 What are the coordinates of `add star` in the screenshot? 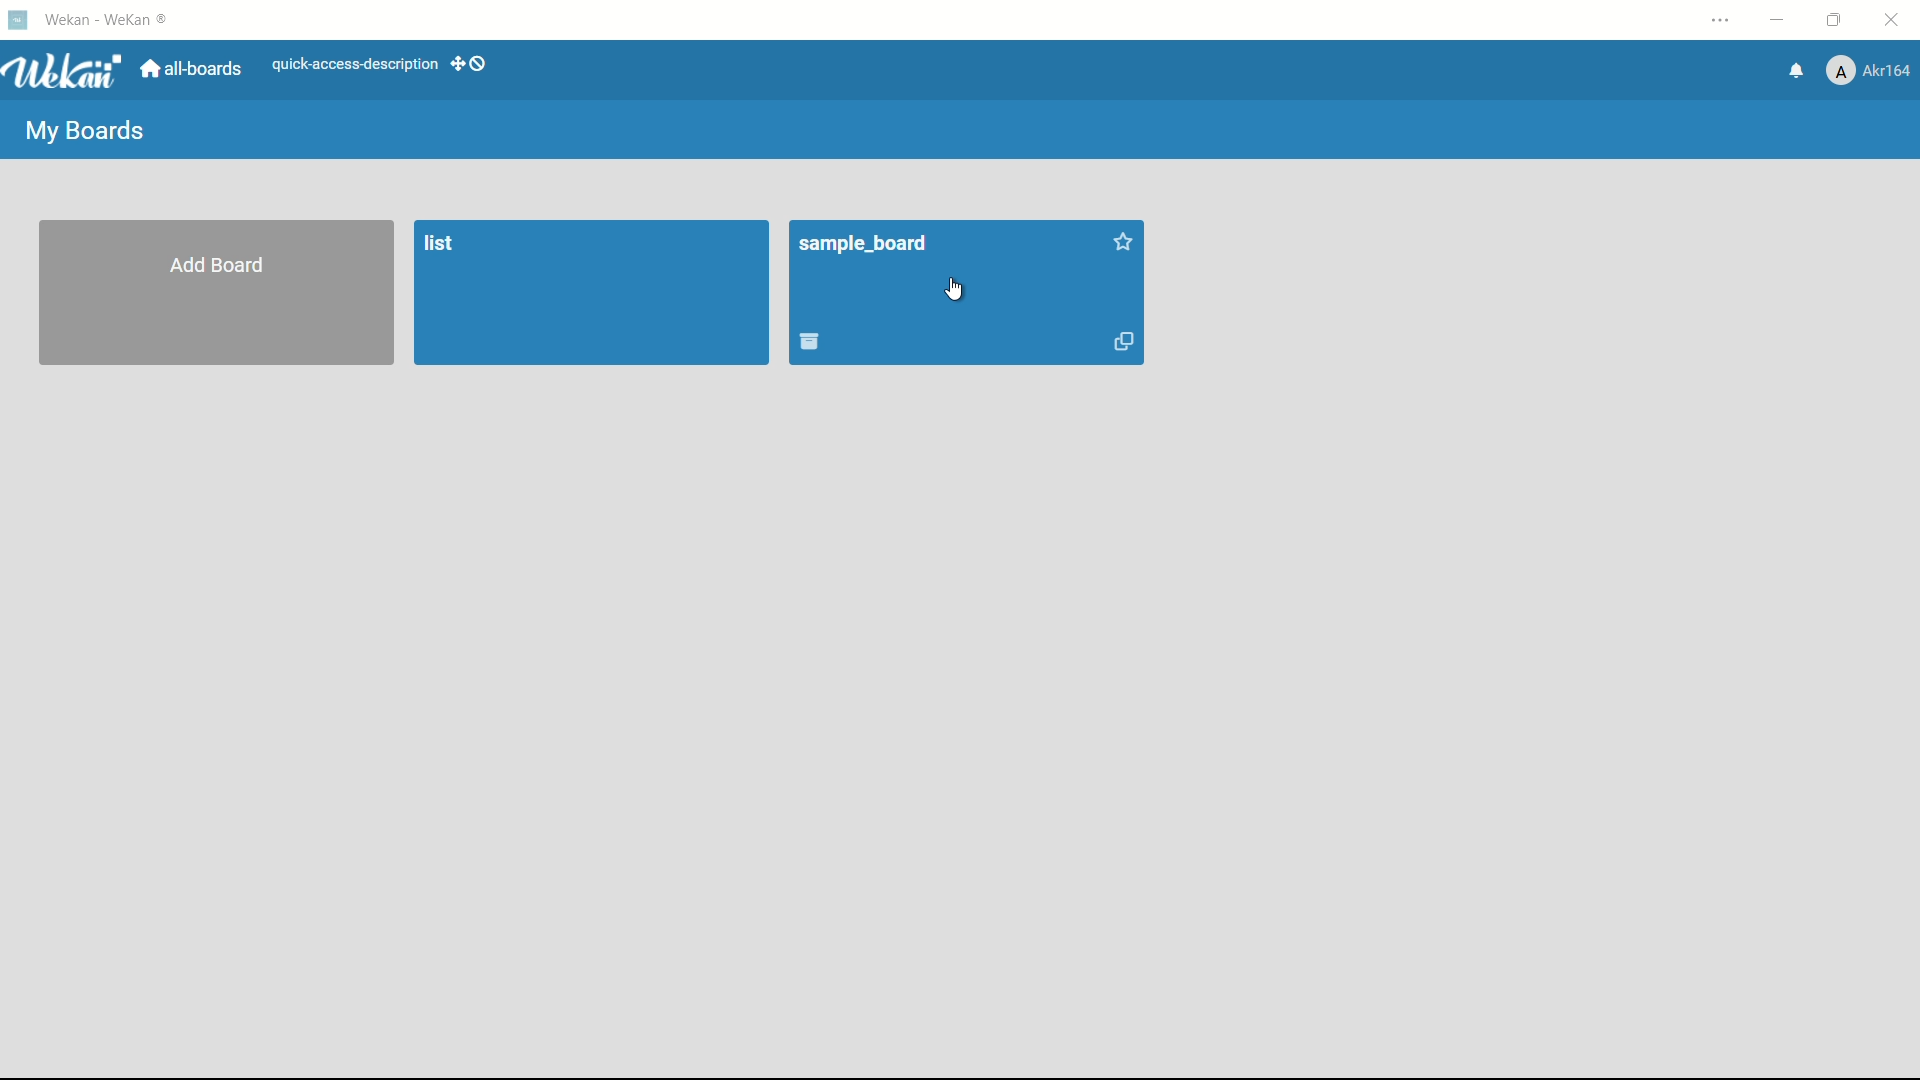 It's located at (1126, 242).